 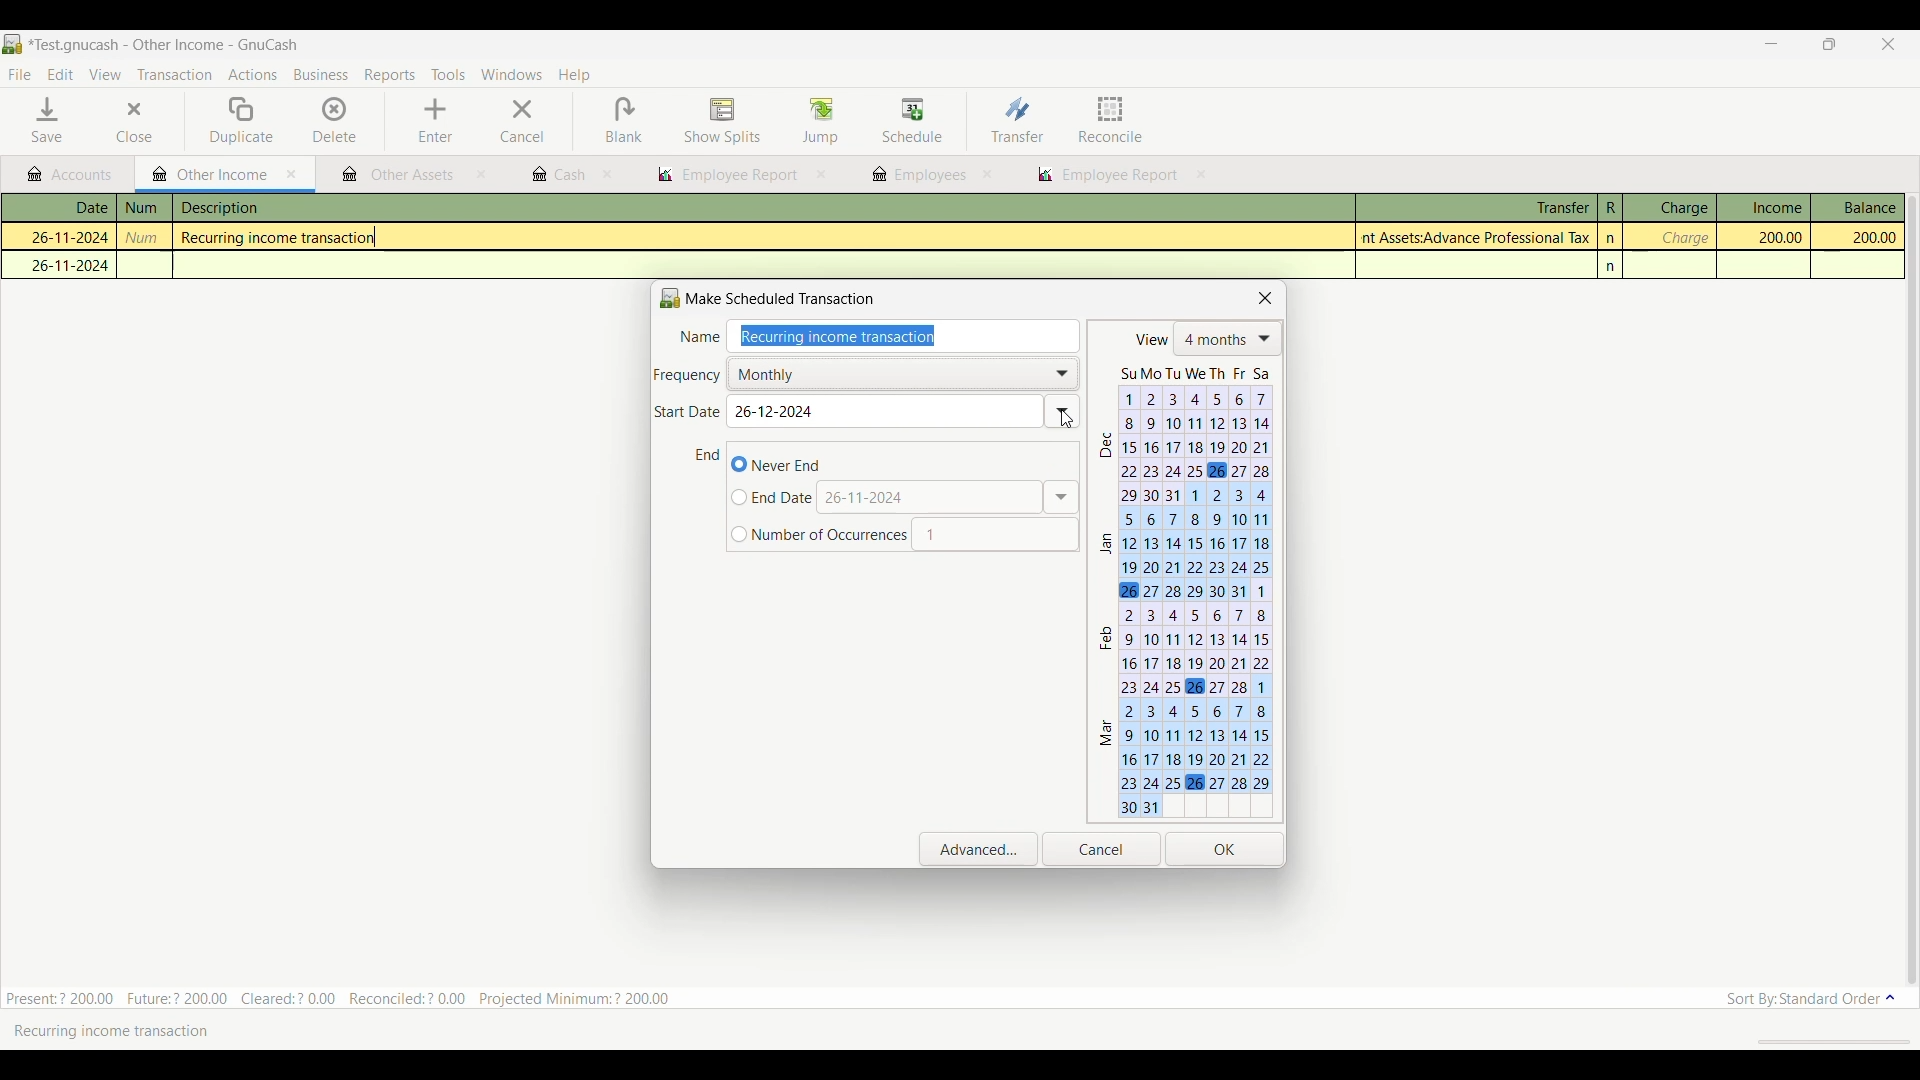 What do you see at coordinates (60, 75) in the screenshot?
I see `Edit menu` at bounding box center [60, 75].